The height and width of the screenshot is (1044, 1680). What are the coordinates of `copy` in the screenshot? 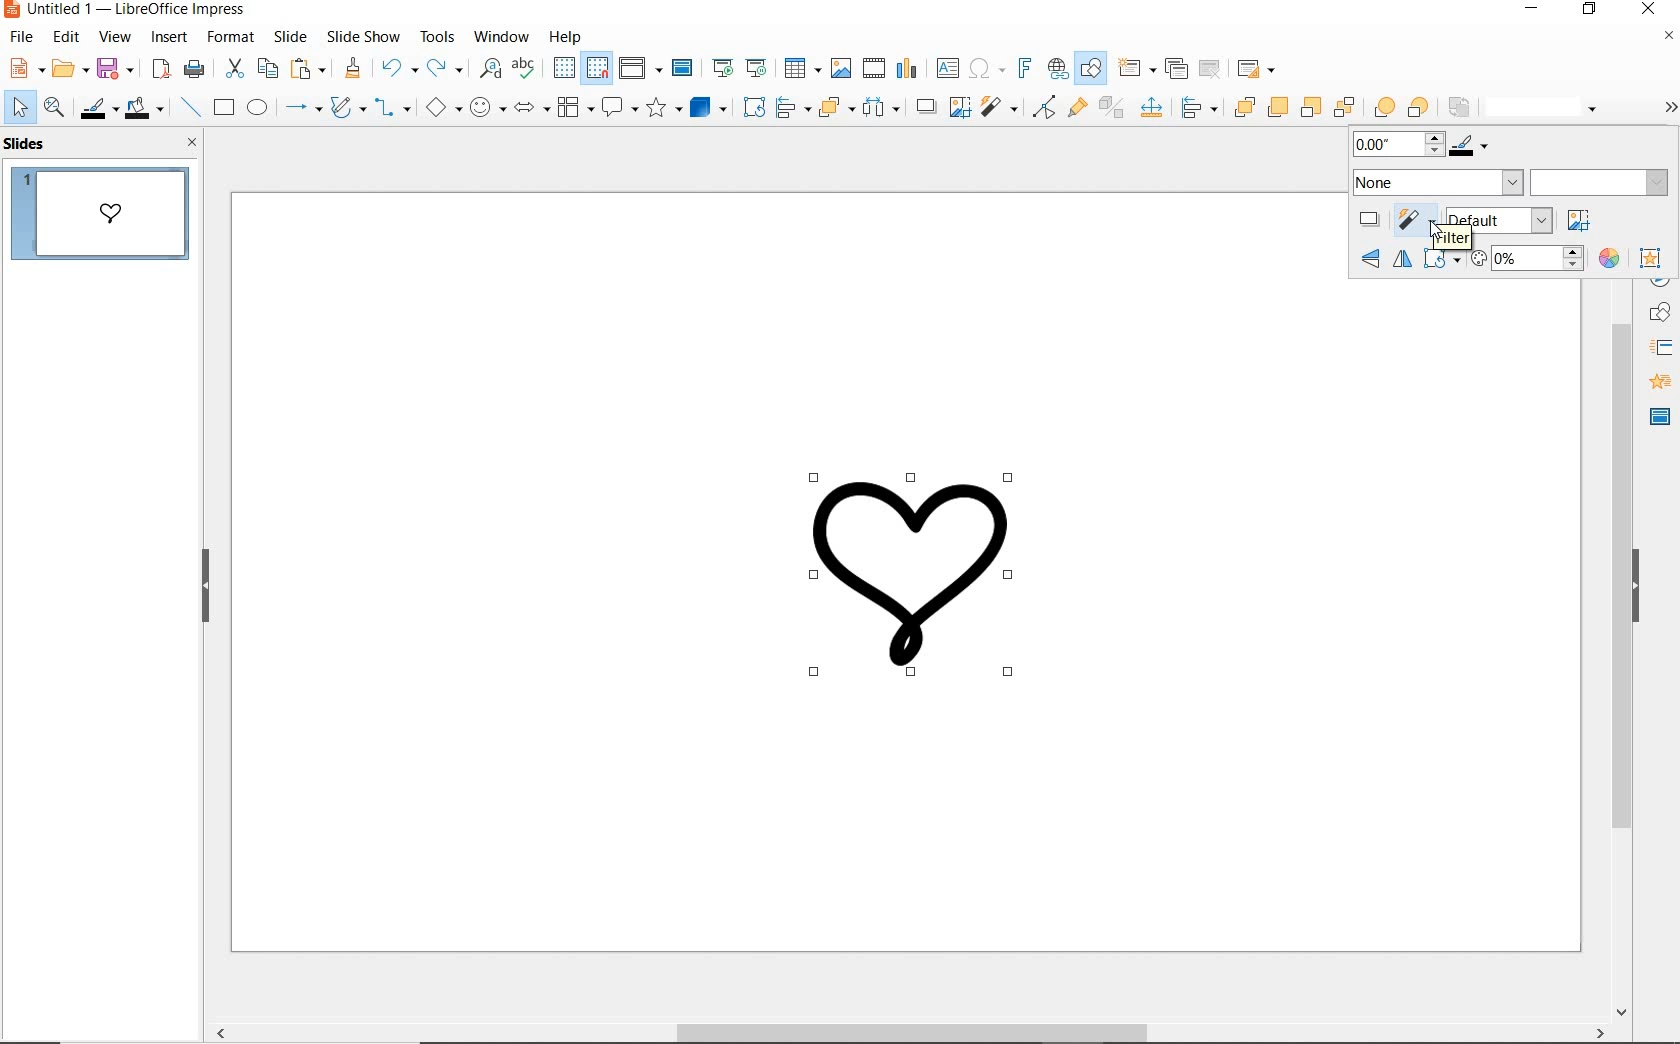 It's located at (266, 69).